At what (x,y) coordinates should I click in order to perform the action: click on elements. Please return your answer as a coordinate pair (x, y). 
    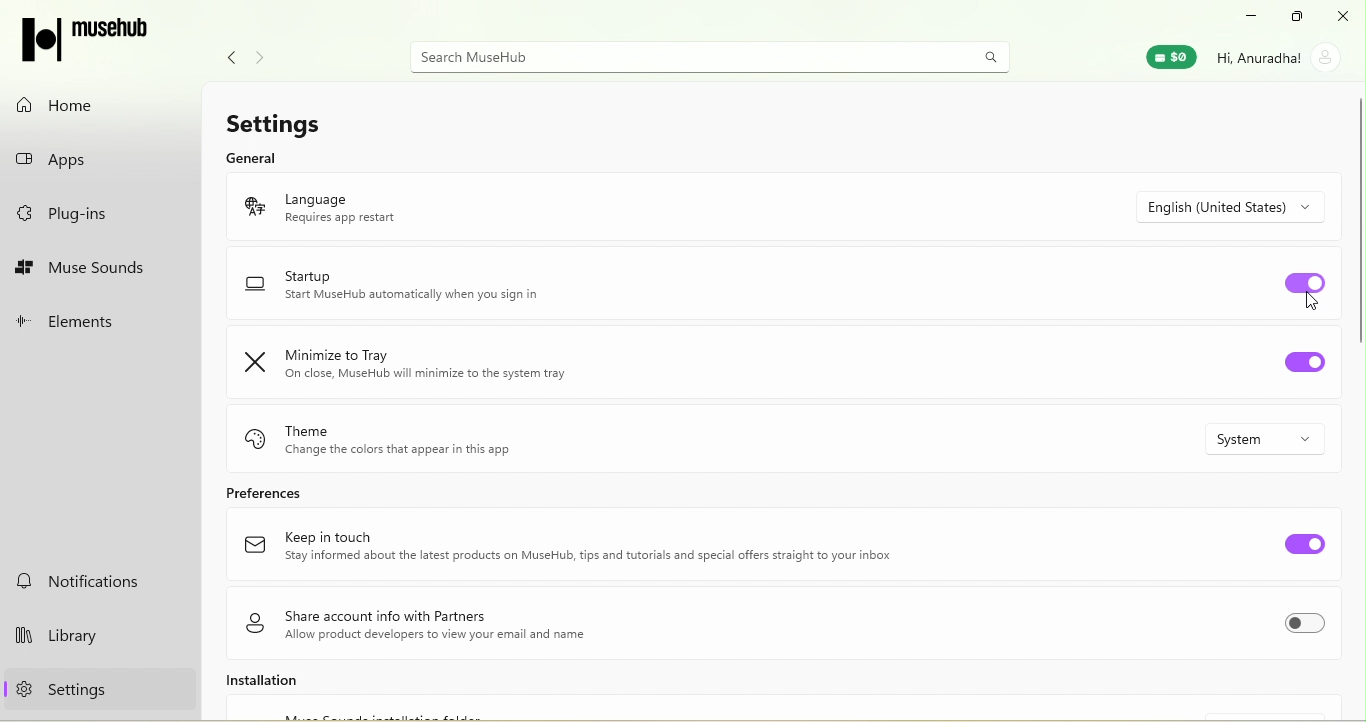
    Looking at the image, I should click on (99, 318).